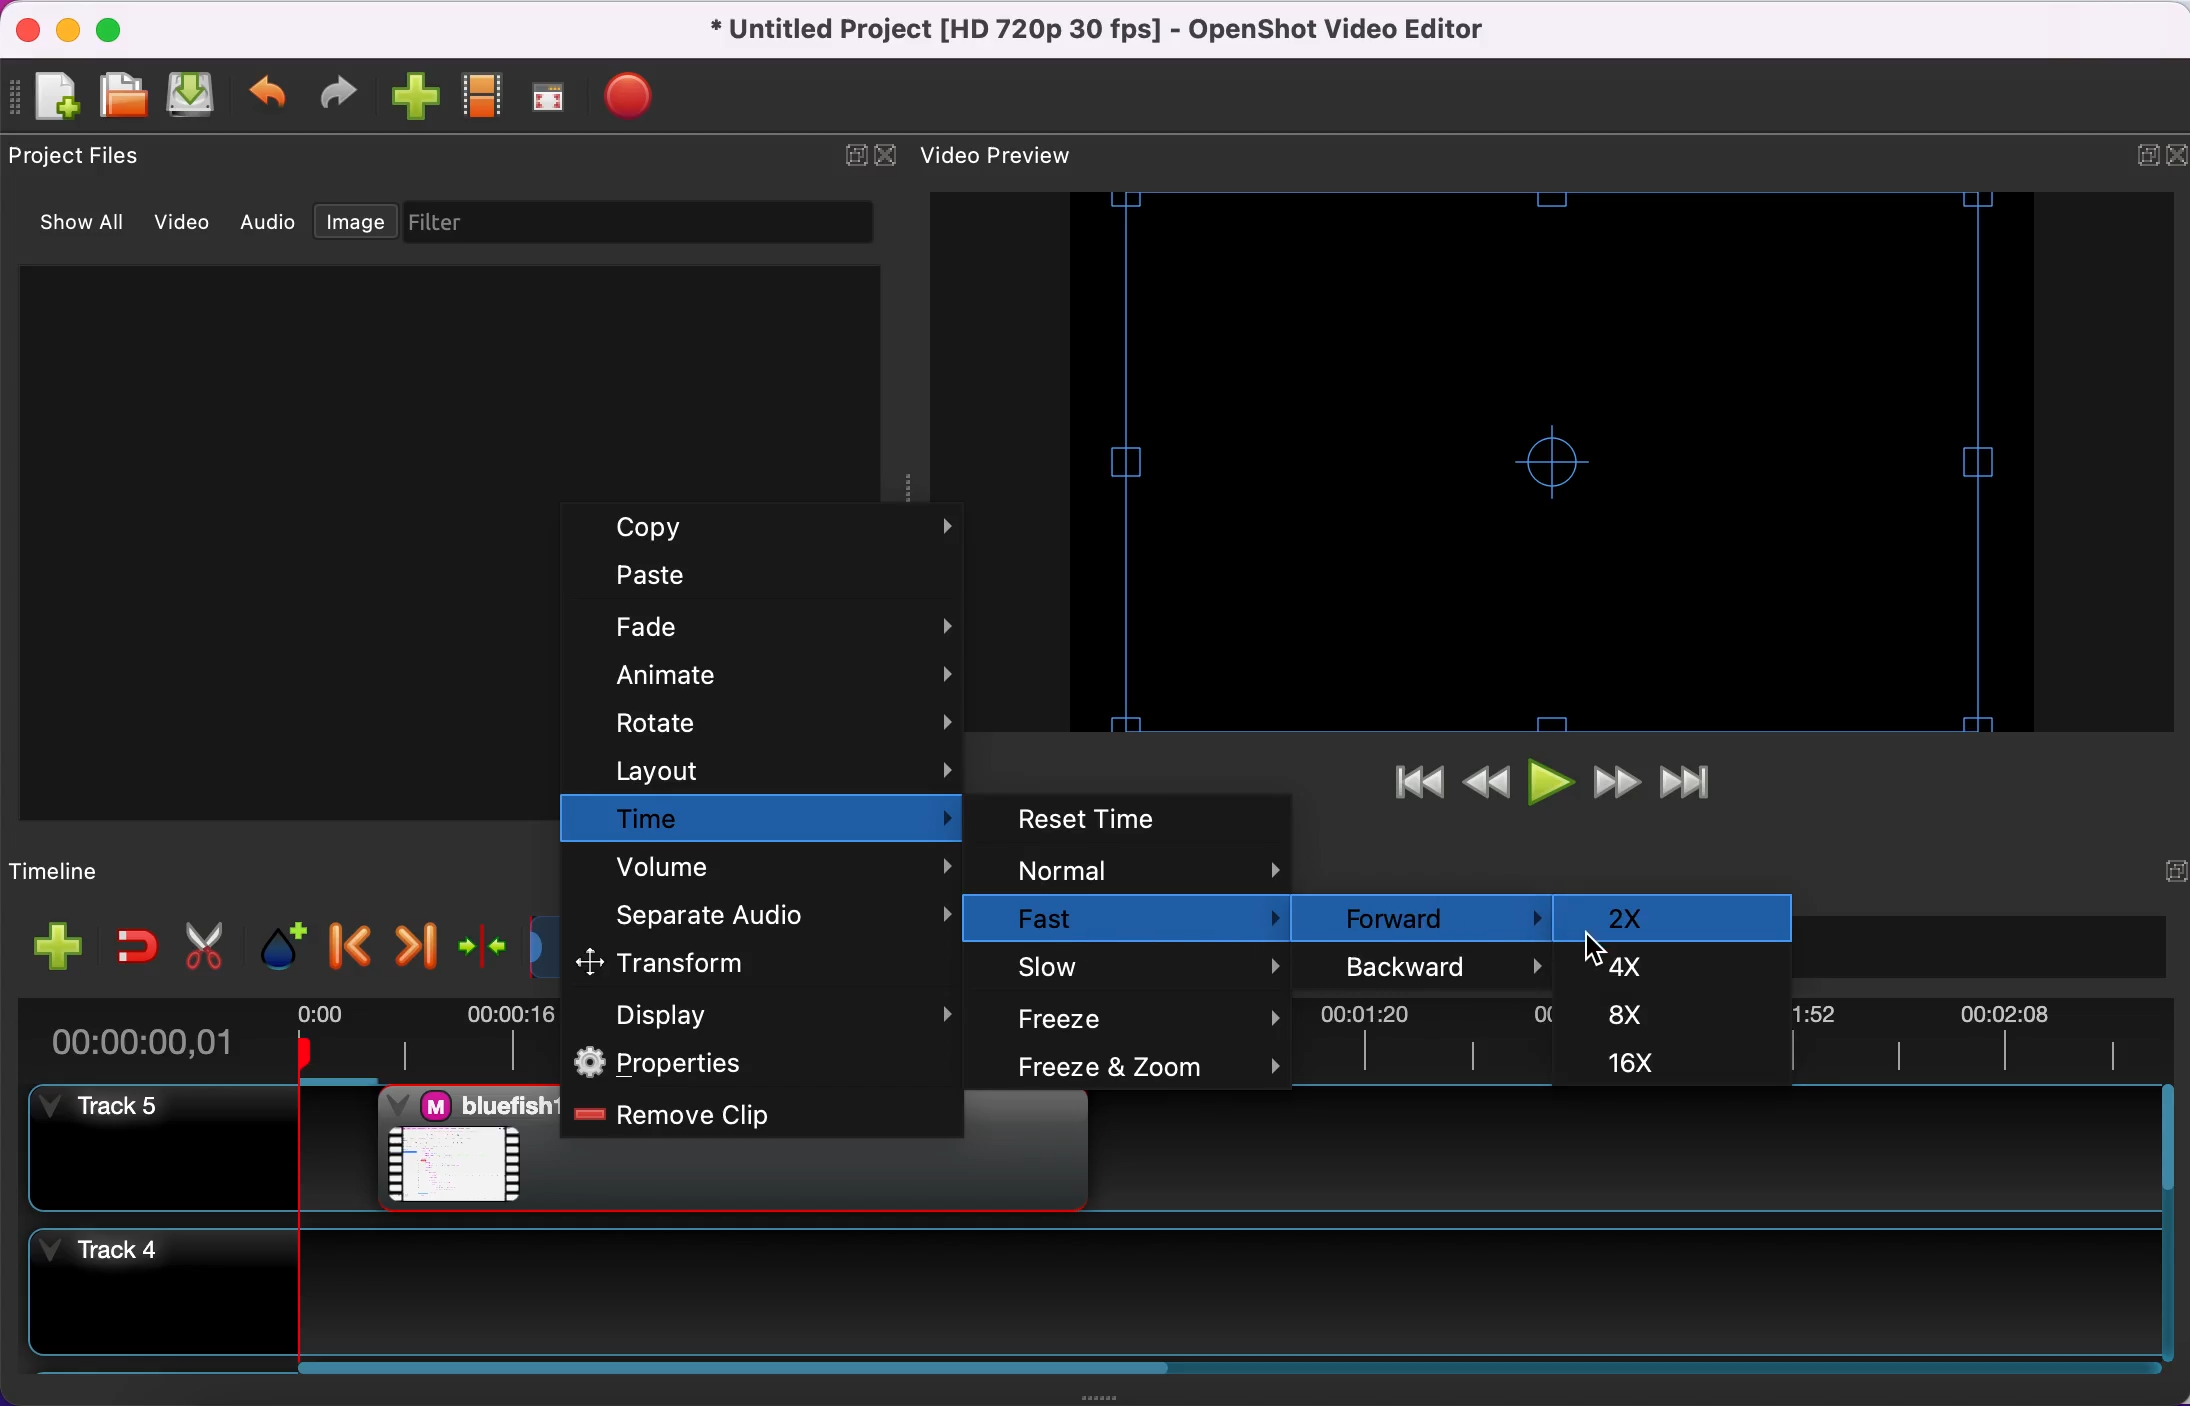 This screenshot has width=2190, height=1406. What do you see at coordinates (1150, 968) in the screenshot?
I see `slow` at bounding box center [1150, 968].